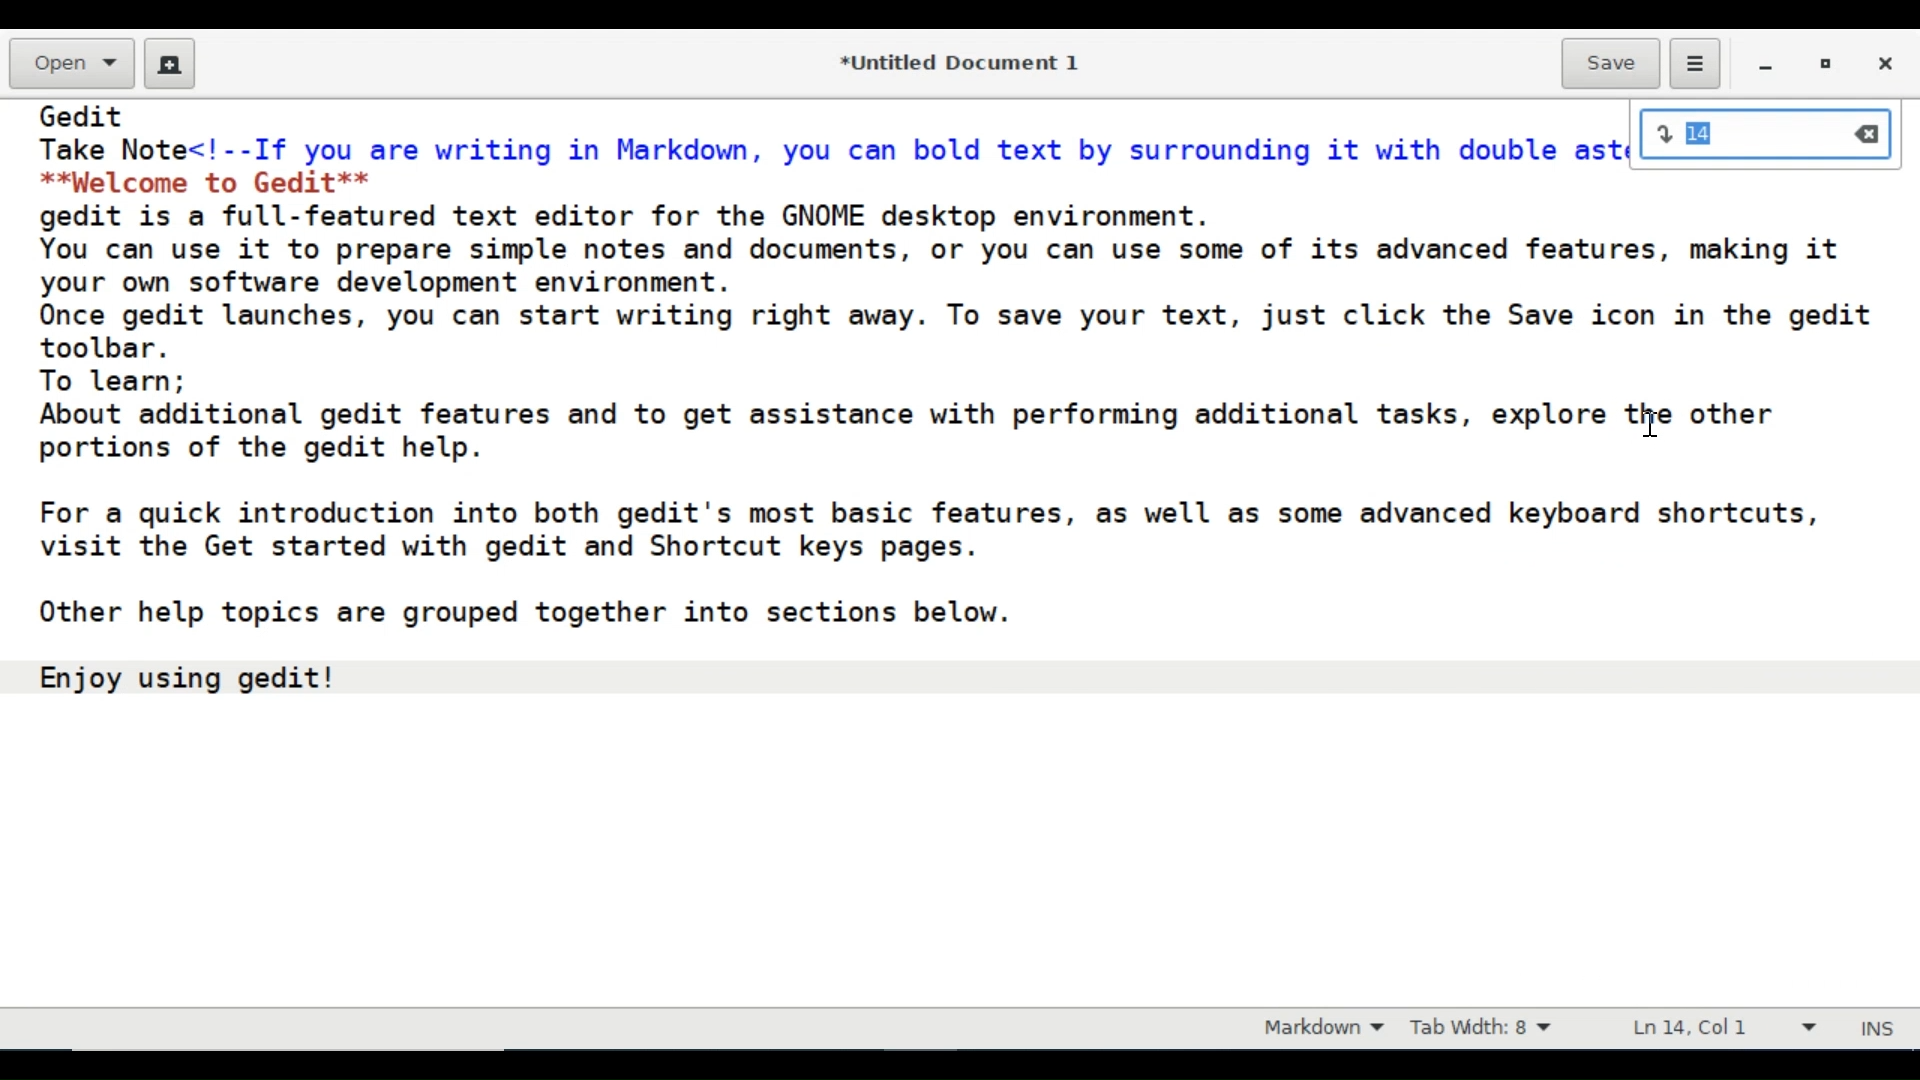  I want to click on Enjoy using gedit!, so click(189, 677).